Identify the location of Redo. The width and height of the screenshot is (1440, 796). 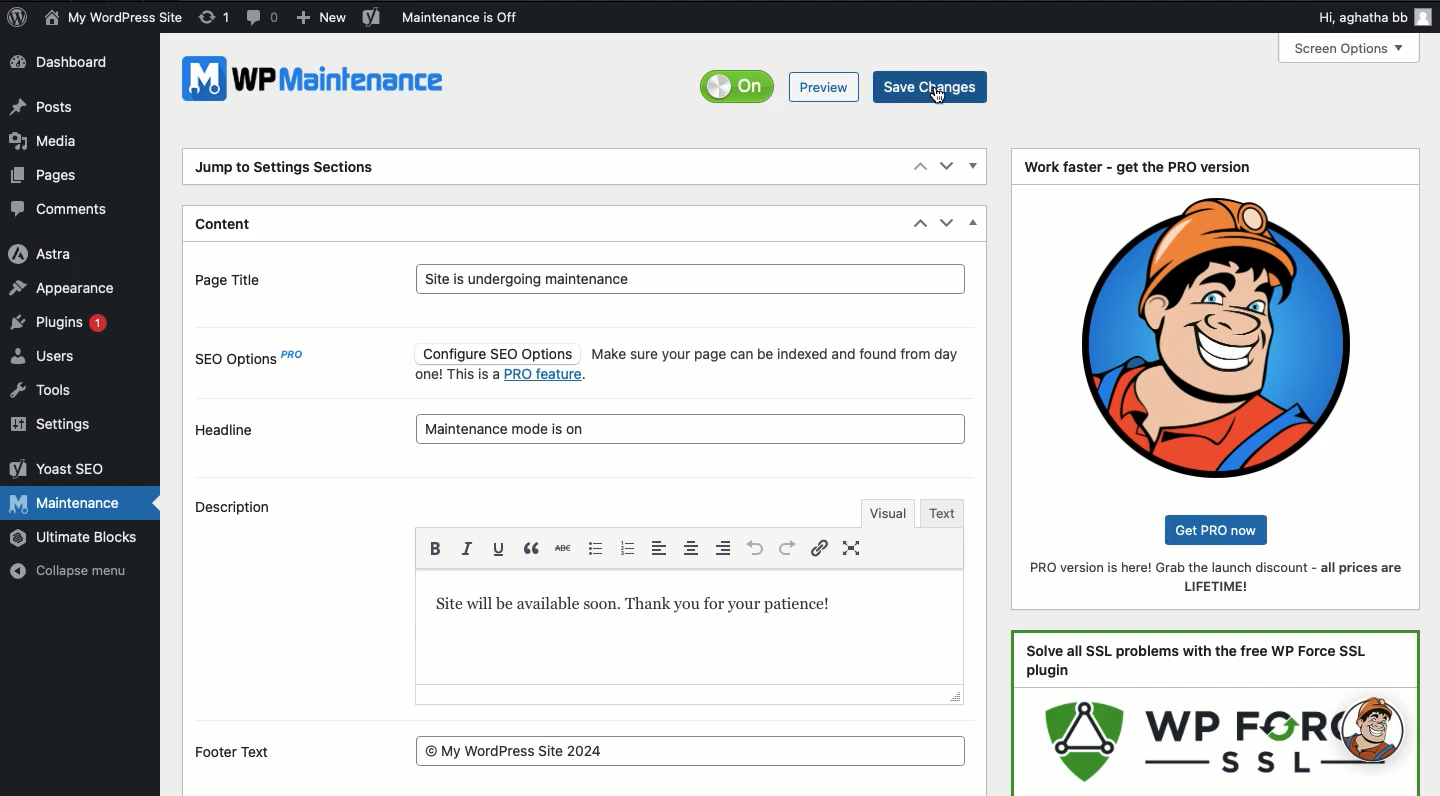
(787, 547).